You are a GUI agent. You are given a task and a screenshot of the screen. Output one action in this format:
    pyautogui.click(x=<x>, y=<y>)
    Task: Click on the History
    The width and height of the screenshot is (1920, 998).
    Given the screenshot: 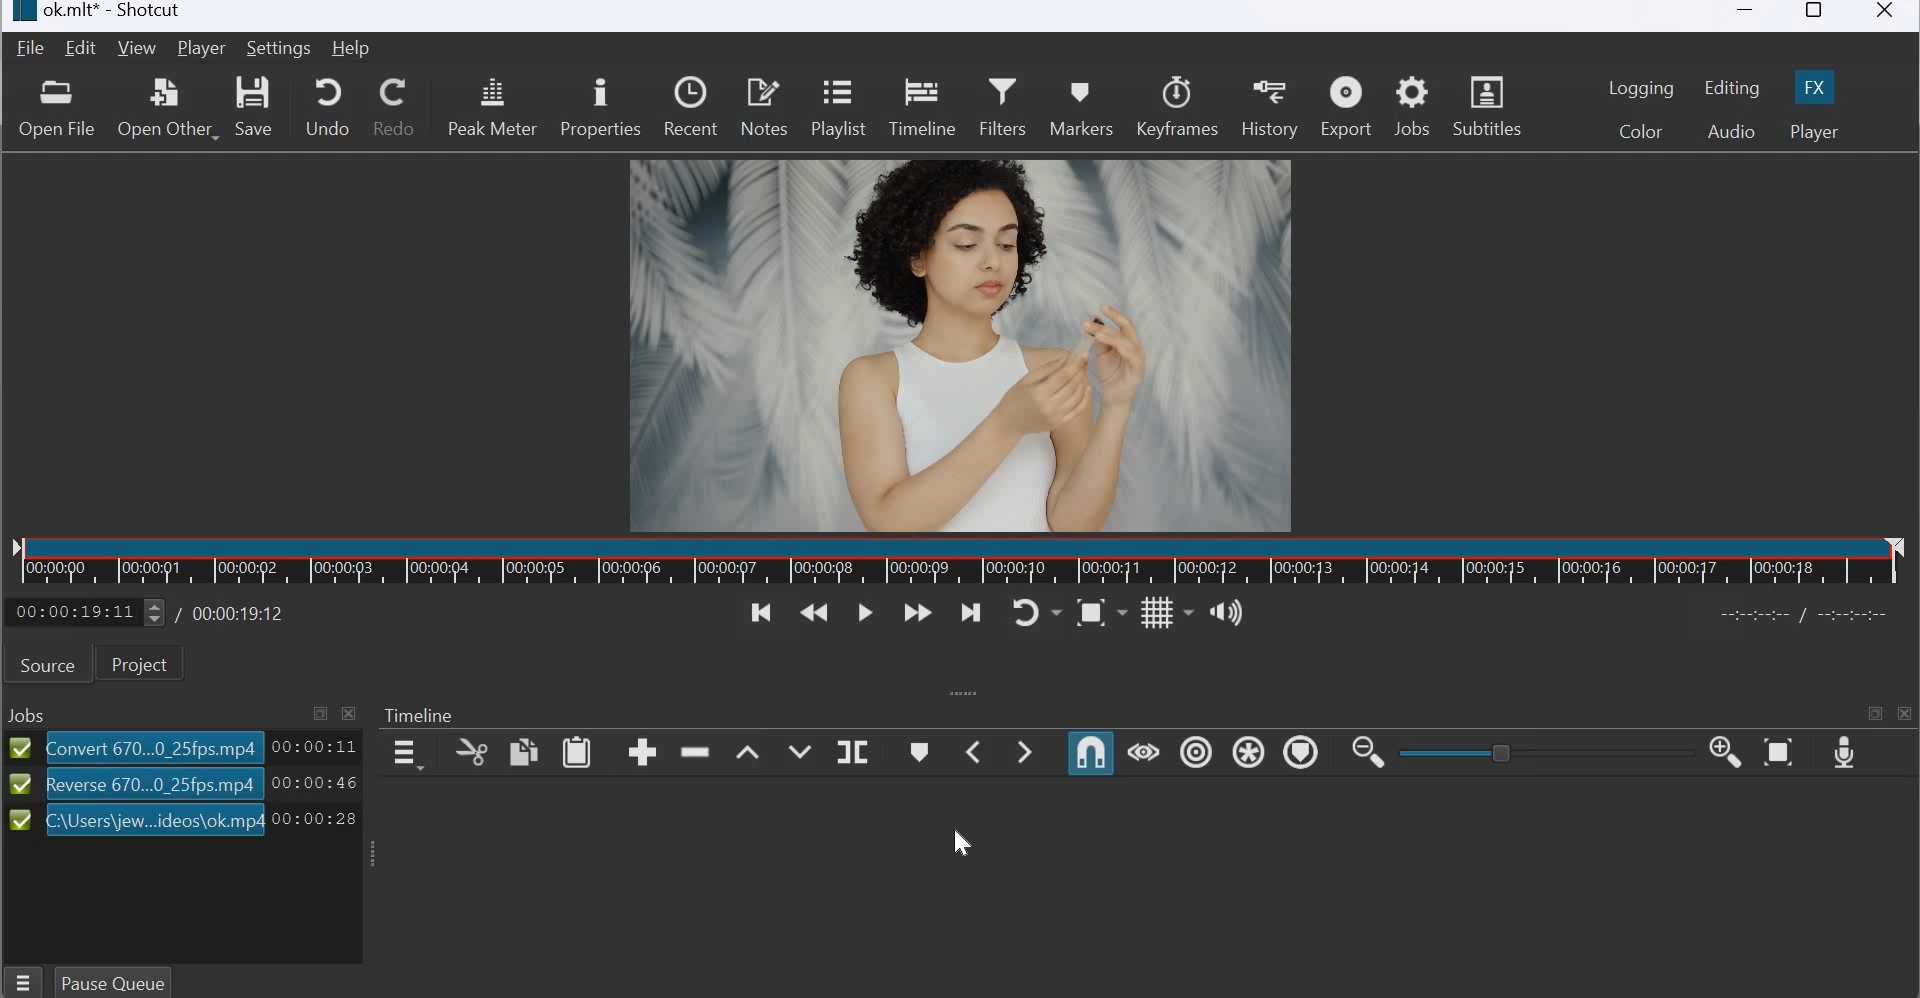 What is the action you would take?
    pyautogui.click(x=1268, y=106)
    